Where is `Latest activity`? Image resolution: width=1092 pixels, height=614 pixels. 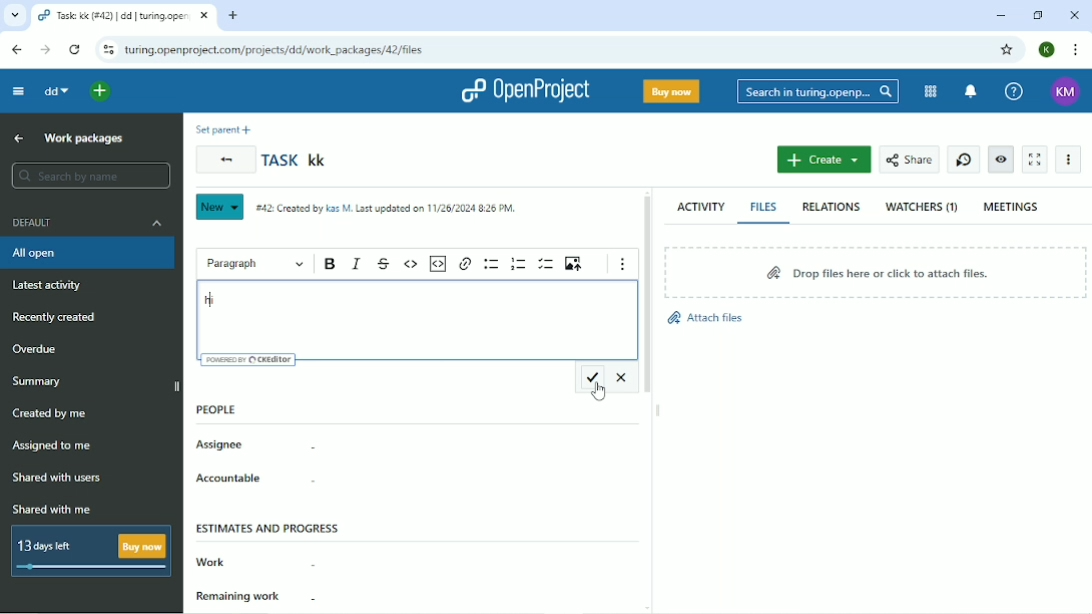 Latest activity is located at coordinates (51, 286).